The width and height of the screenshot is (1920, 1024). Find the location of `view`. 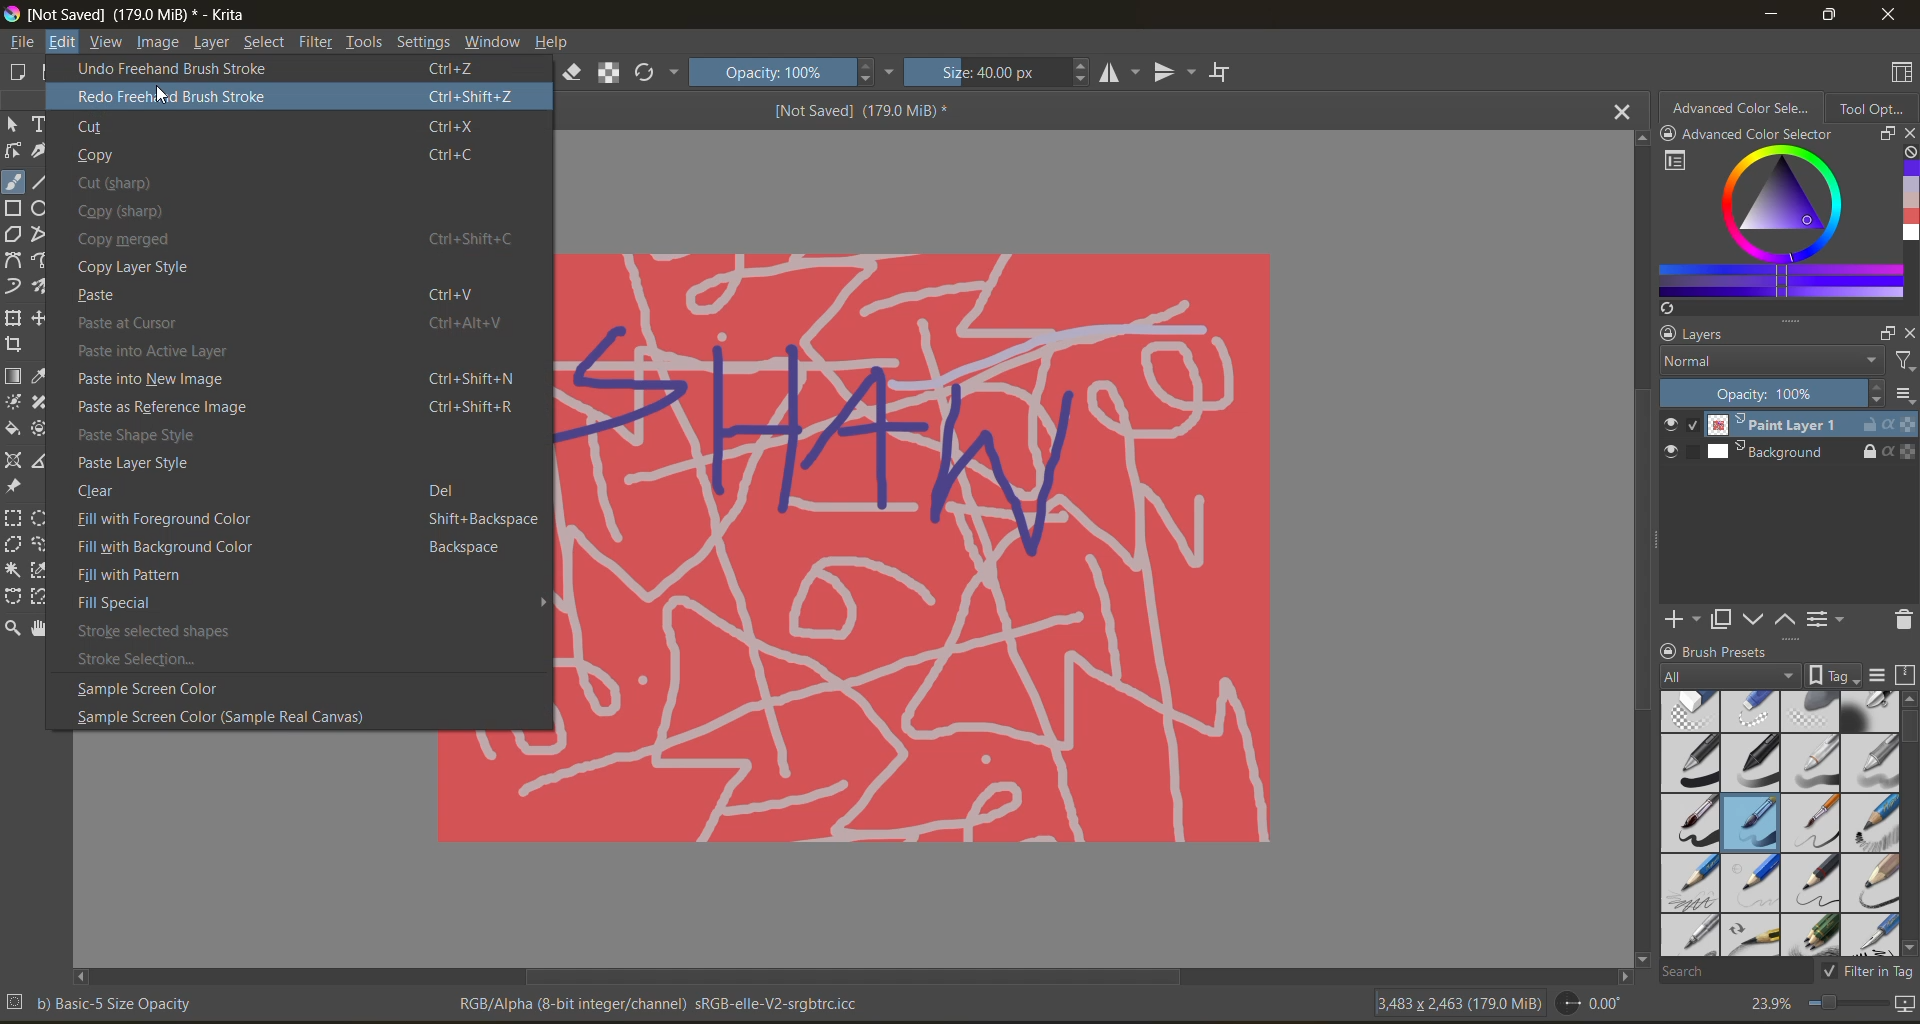

view is located at coordinates (107, 41).